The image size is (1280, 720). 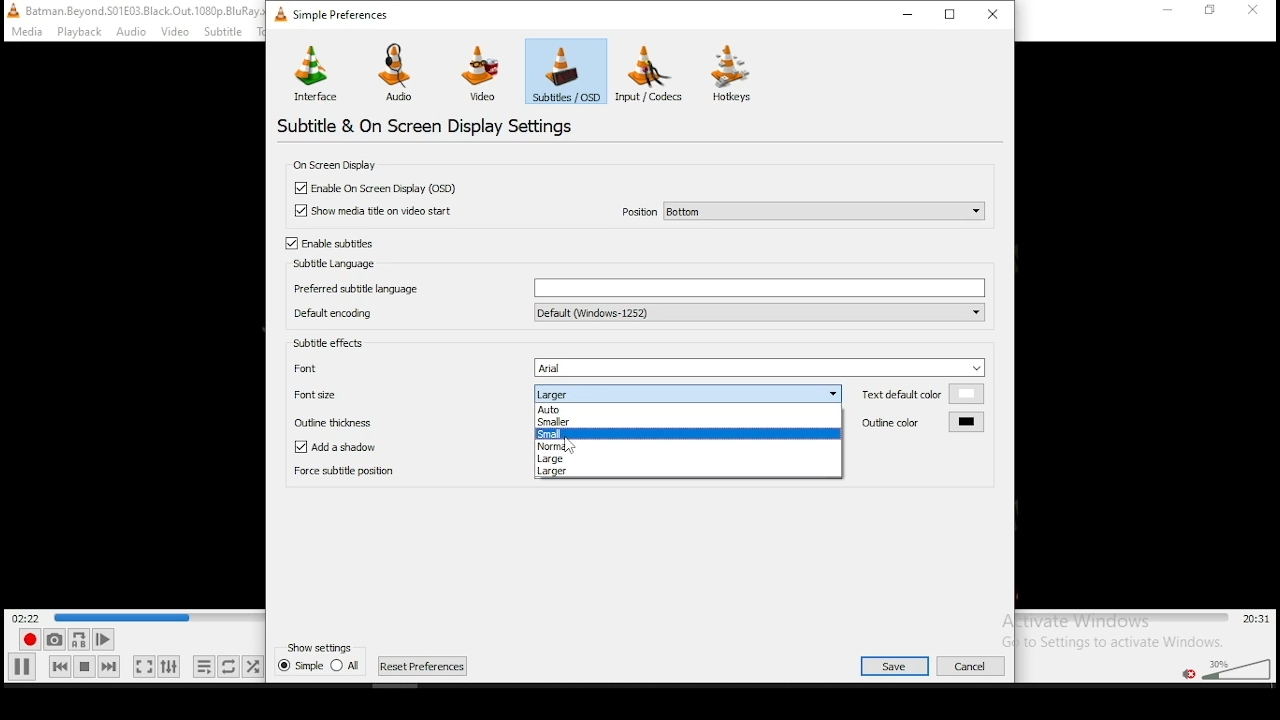 I want to click on click to select between loop all, loop one, and no loop, so click(x=227, y=668).